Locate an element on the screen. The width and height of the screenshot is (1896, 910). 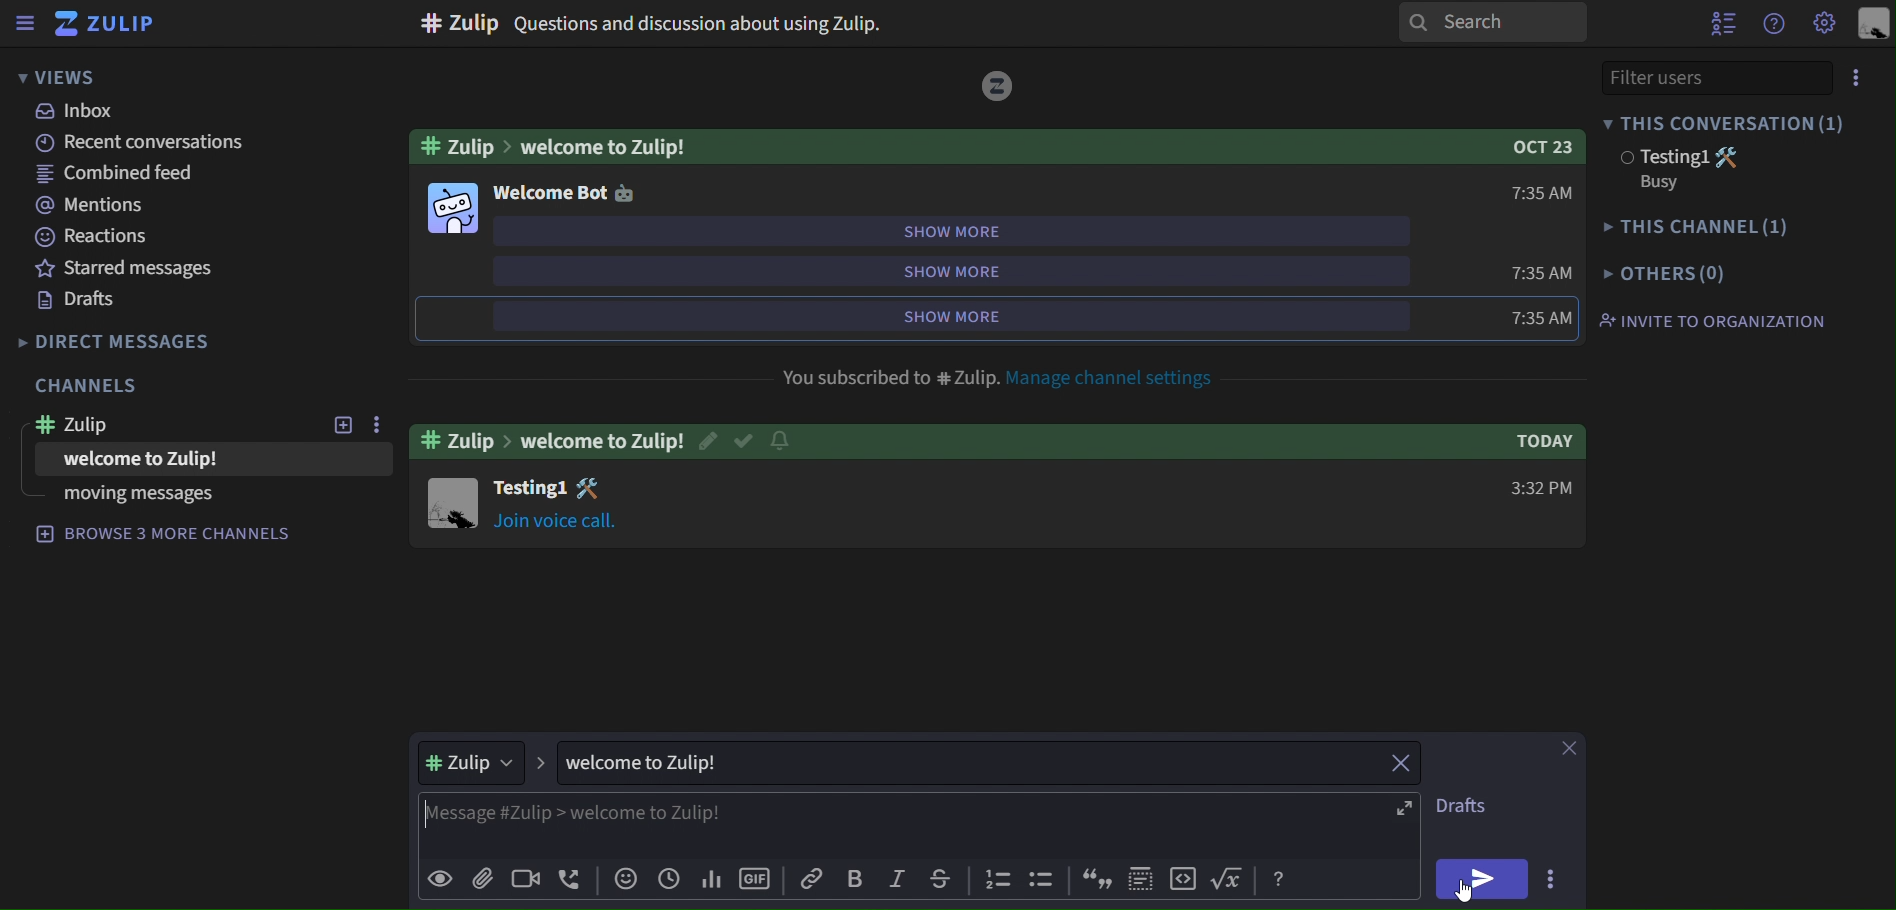
others(0) is located at coordinates (1660, 271).